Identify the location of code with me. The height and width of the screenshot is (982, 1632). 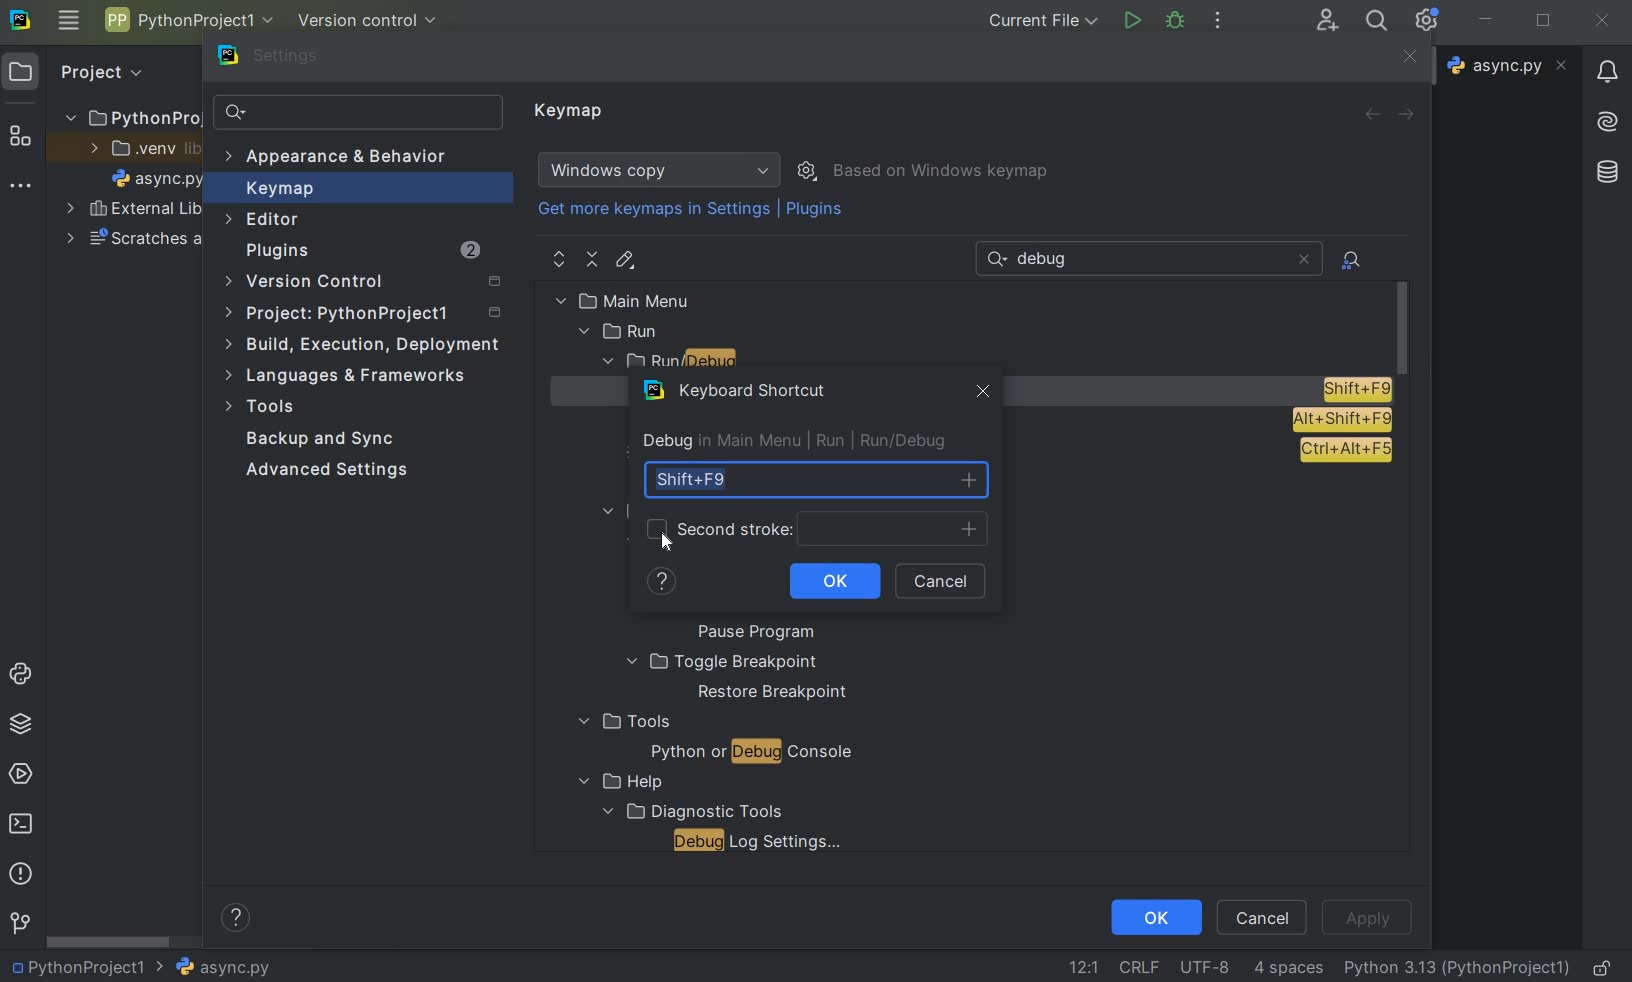
(1327, 19).